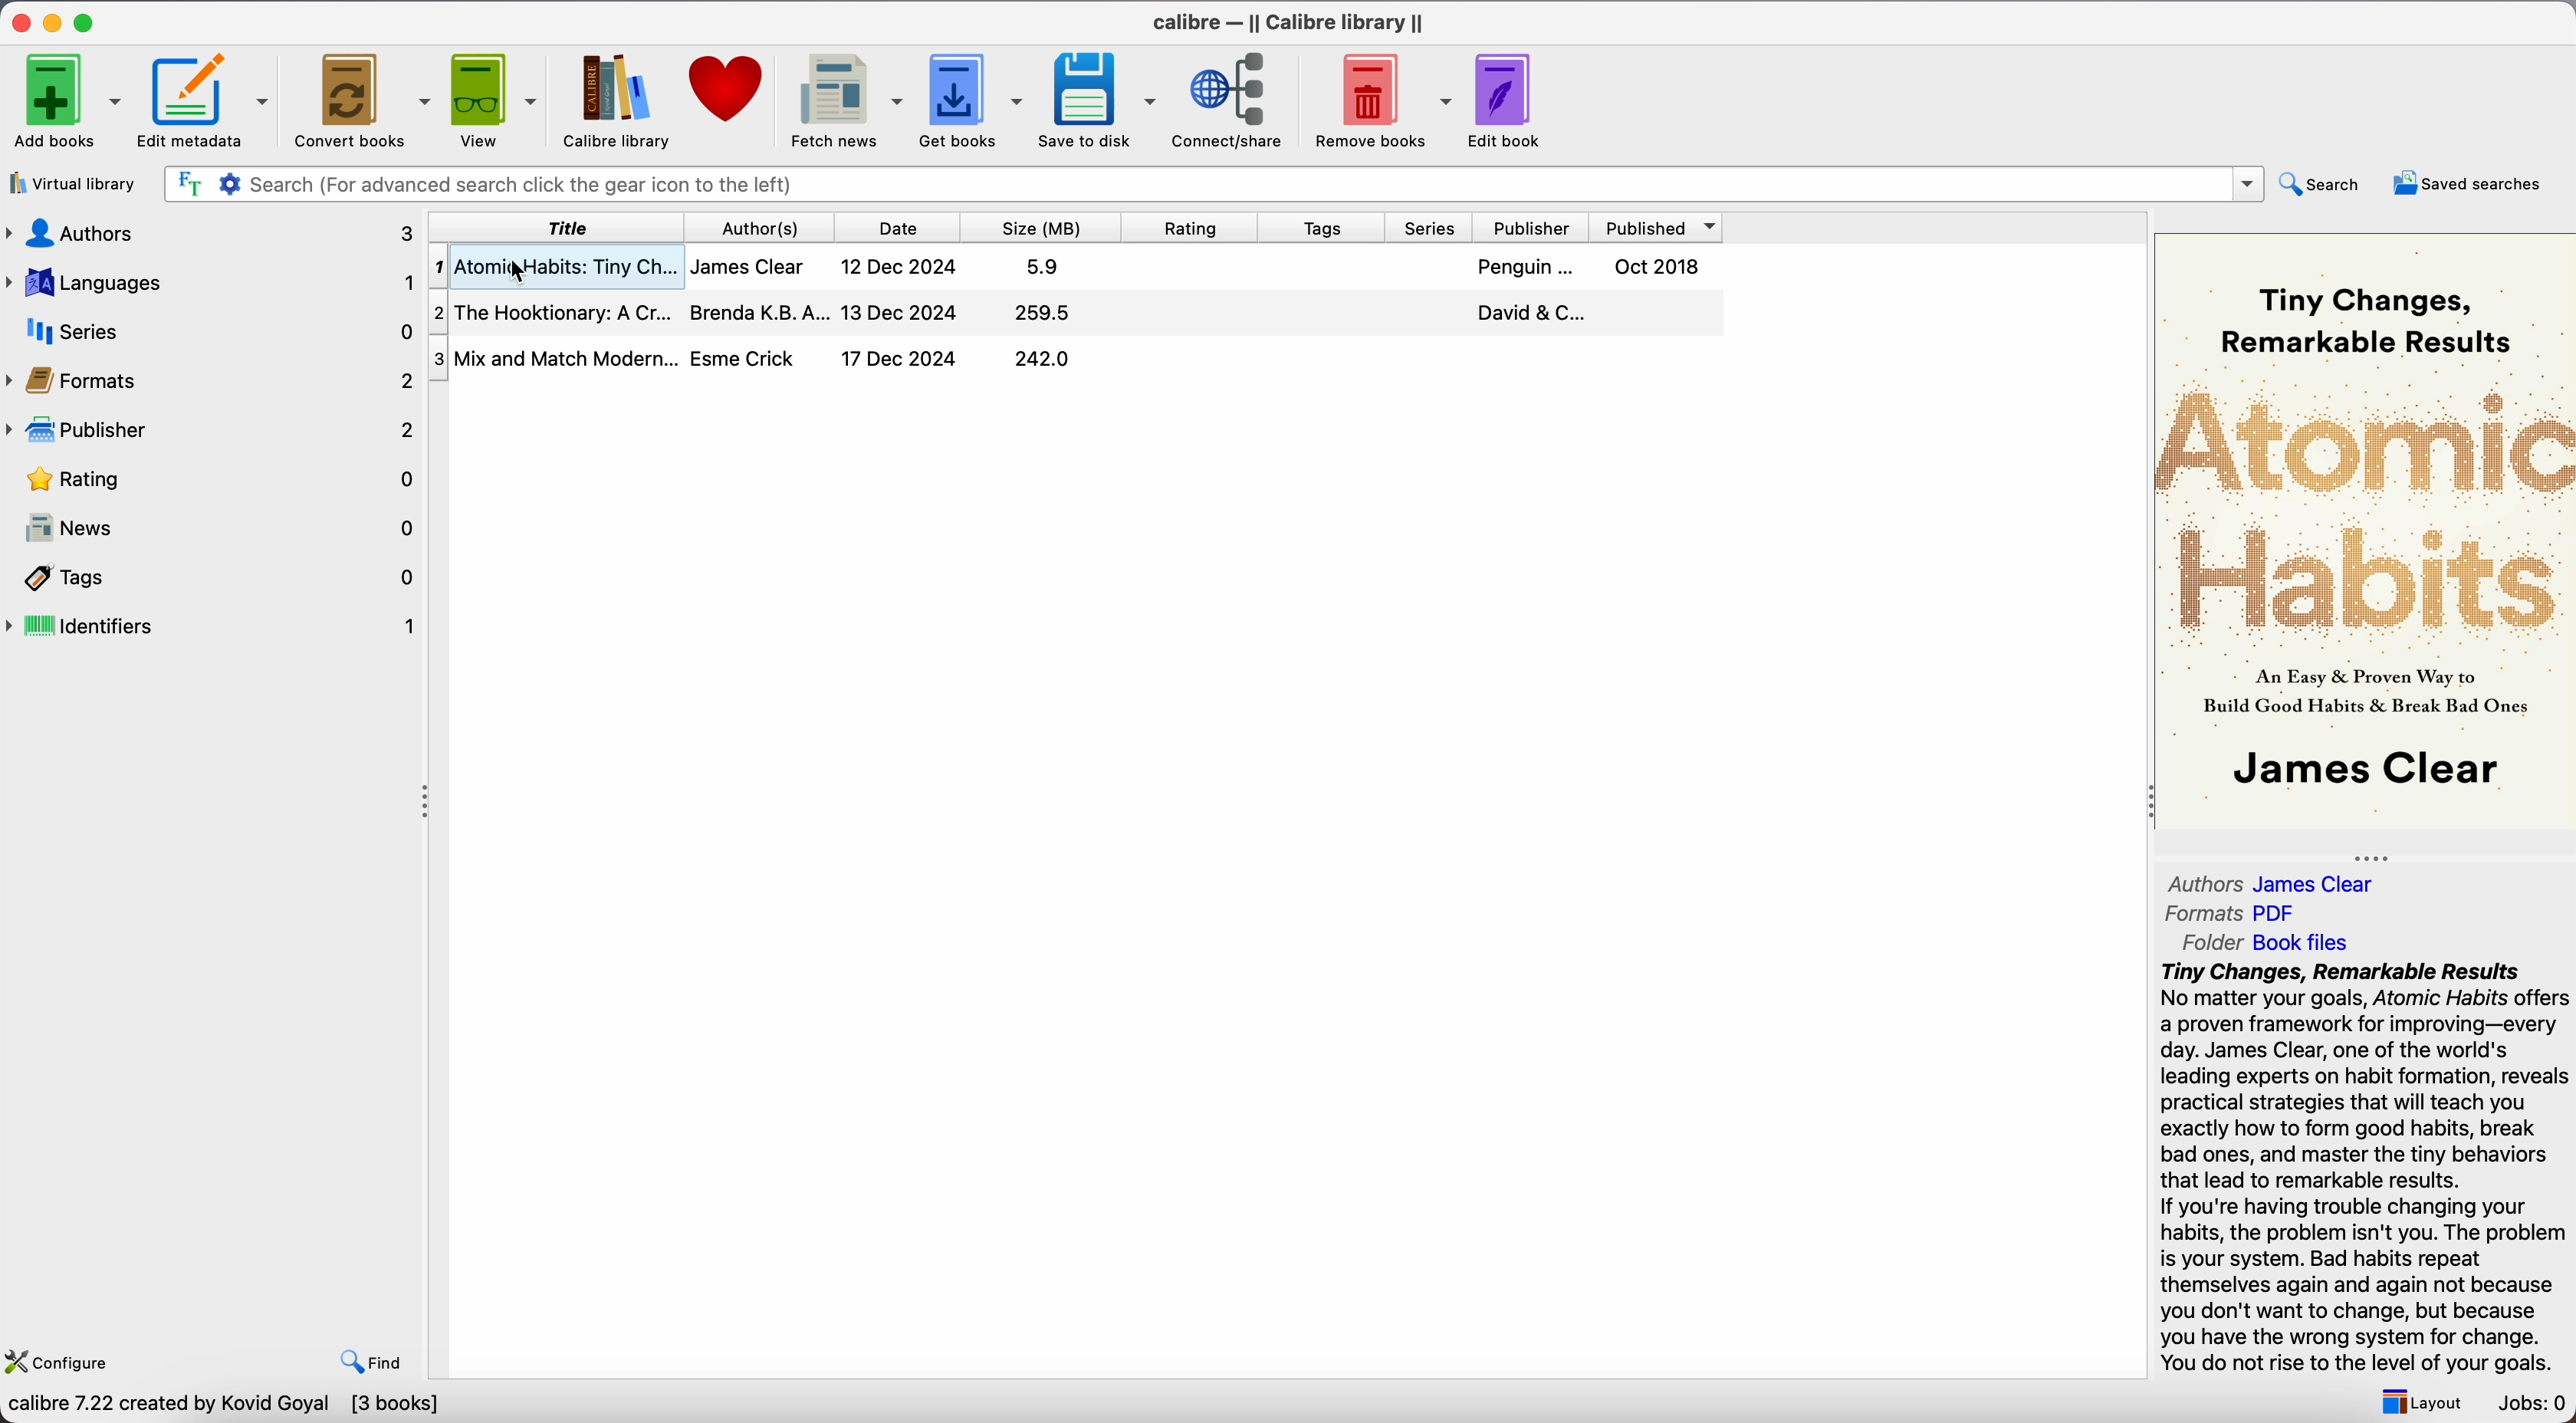 This screenshot has width=2576, height=1423. Describe the element at coordinates (2471, 186) in the screenshot. I see `saved searches` at that location.